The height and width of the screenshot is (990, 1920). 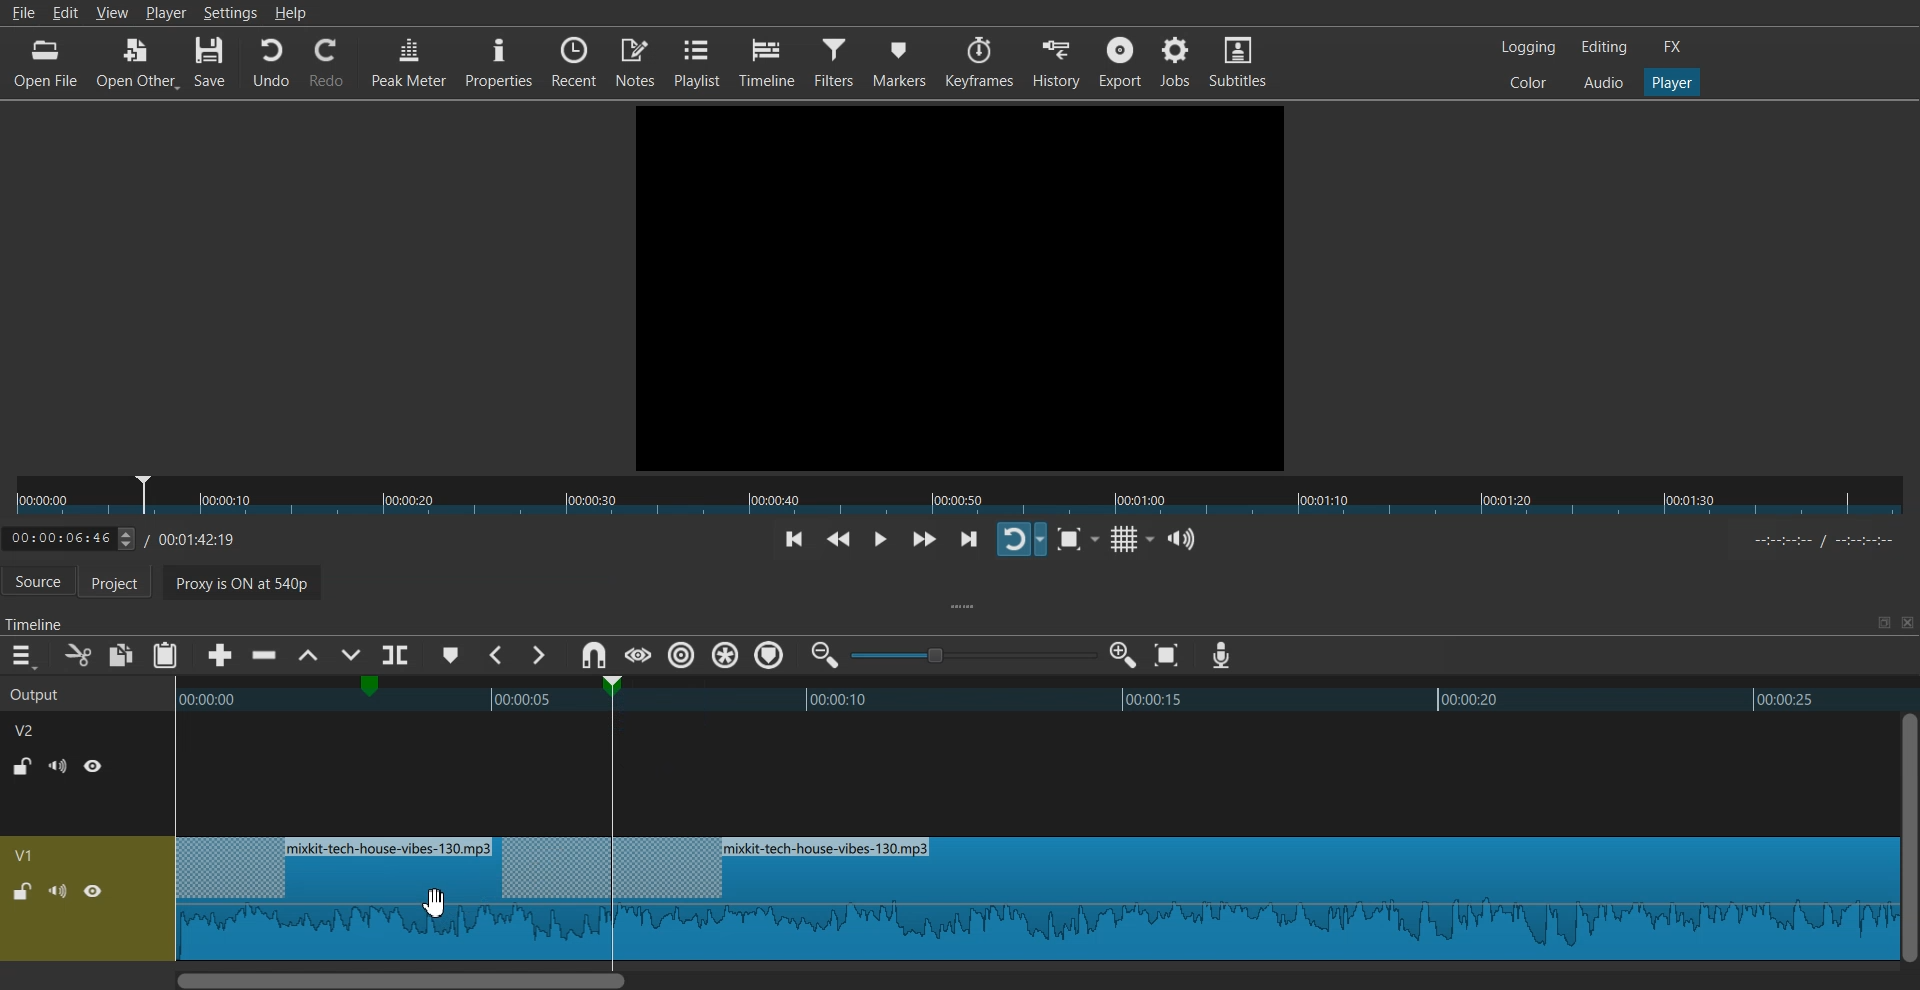 I want to click on Scrub while dragging, so click(x=637, y=655).